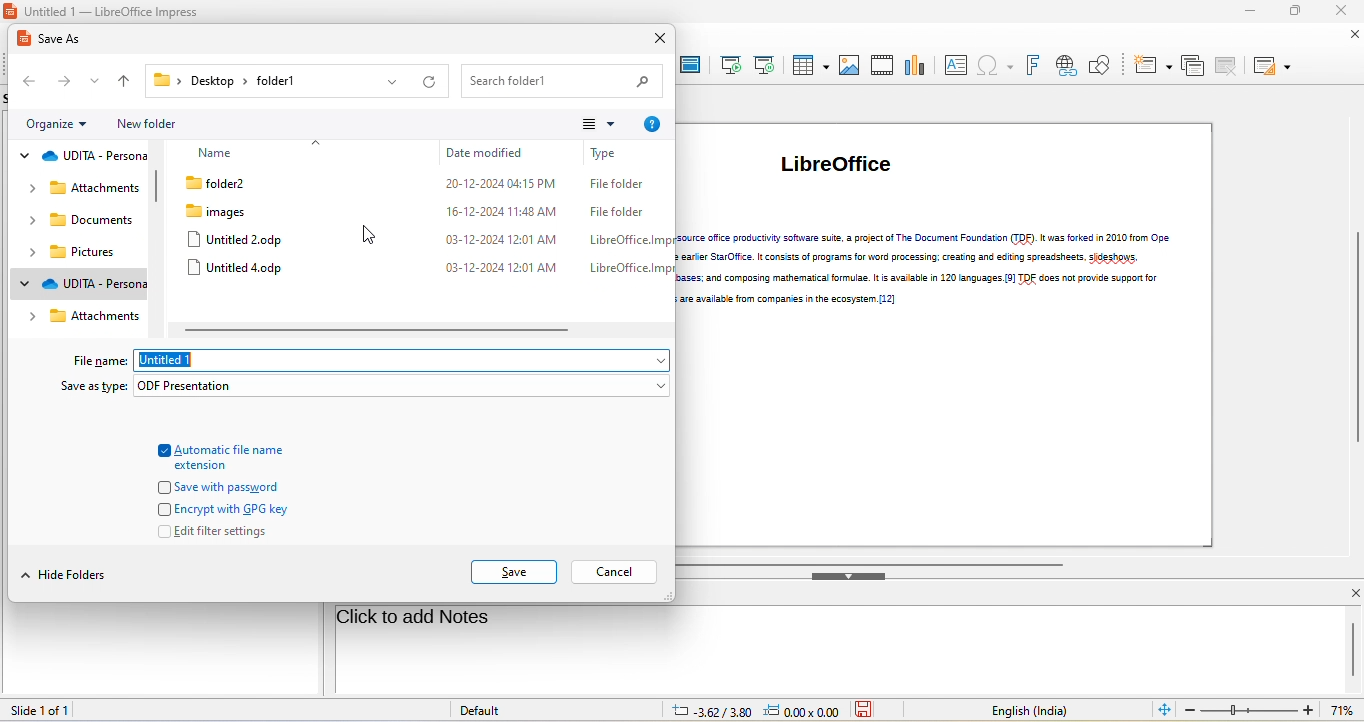 The width and height of the screenshot is (1364, 722). Describe the element at coordinates (487, 711) in the screenshot. I see `default` at that location.